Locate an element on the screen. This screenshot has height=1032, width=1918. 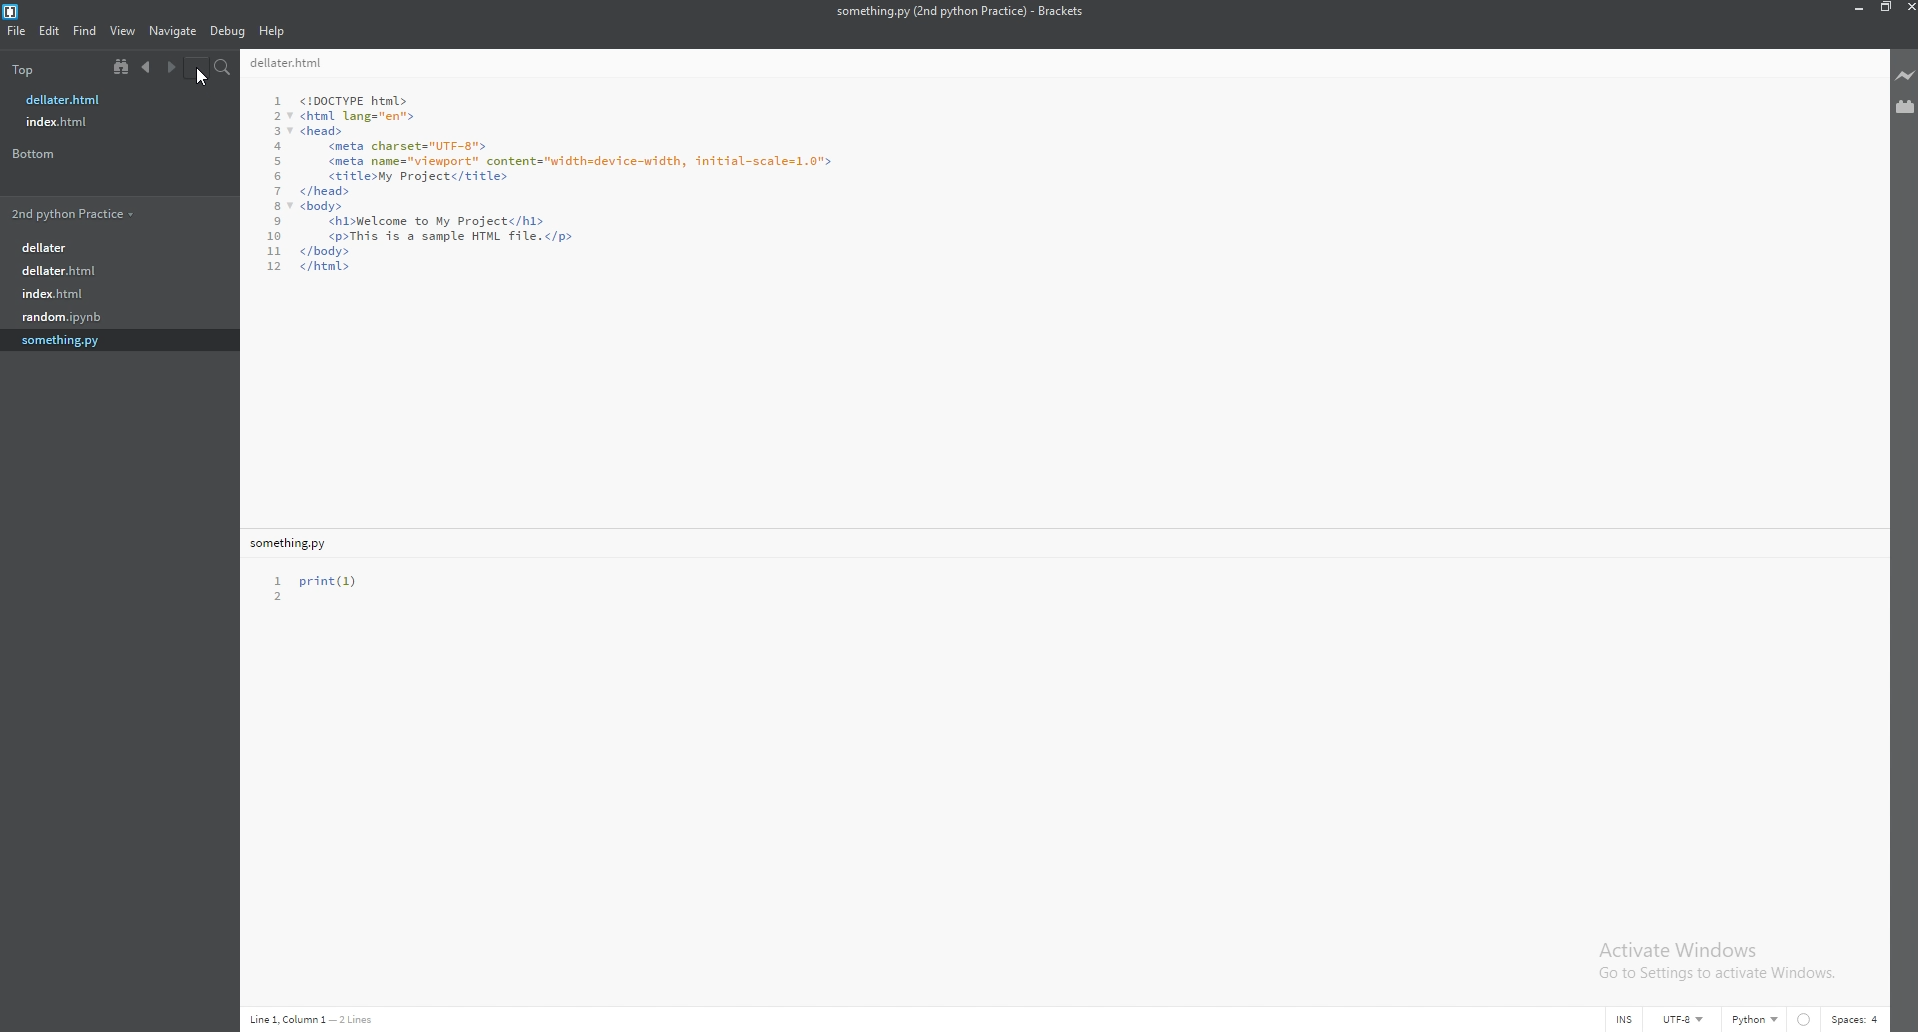
tree view is located at coordinates (121, 67).